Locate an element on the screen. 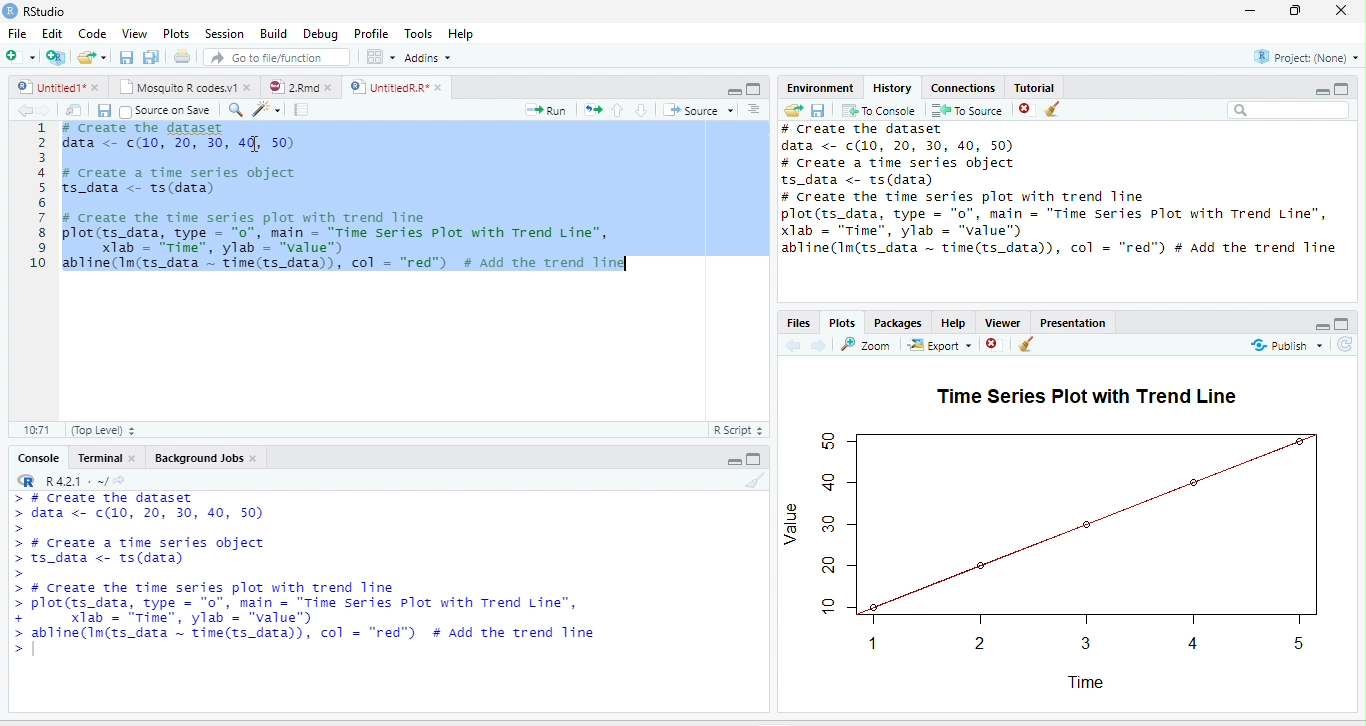  UntitledR.R* is located at coordinates (388, 87).